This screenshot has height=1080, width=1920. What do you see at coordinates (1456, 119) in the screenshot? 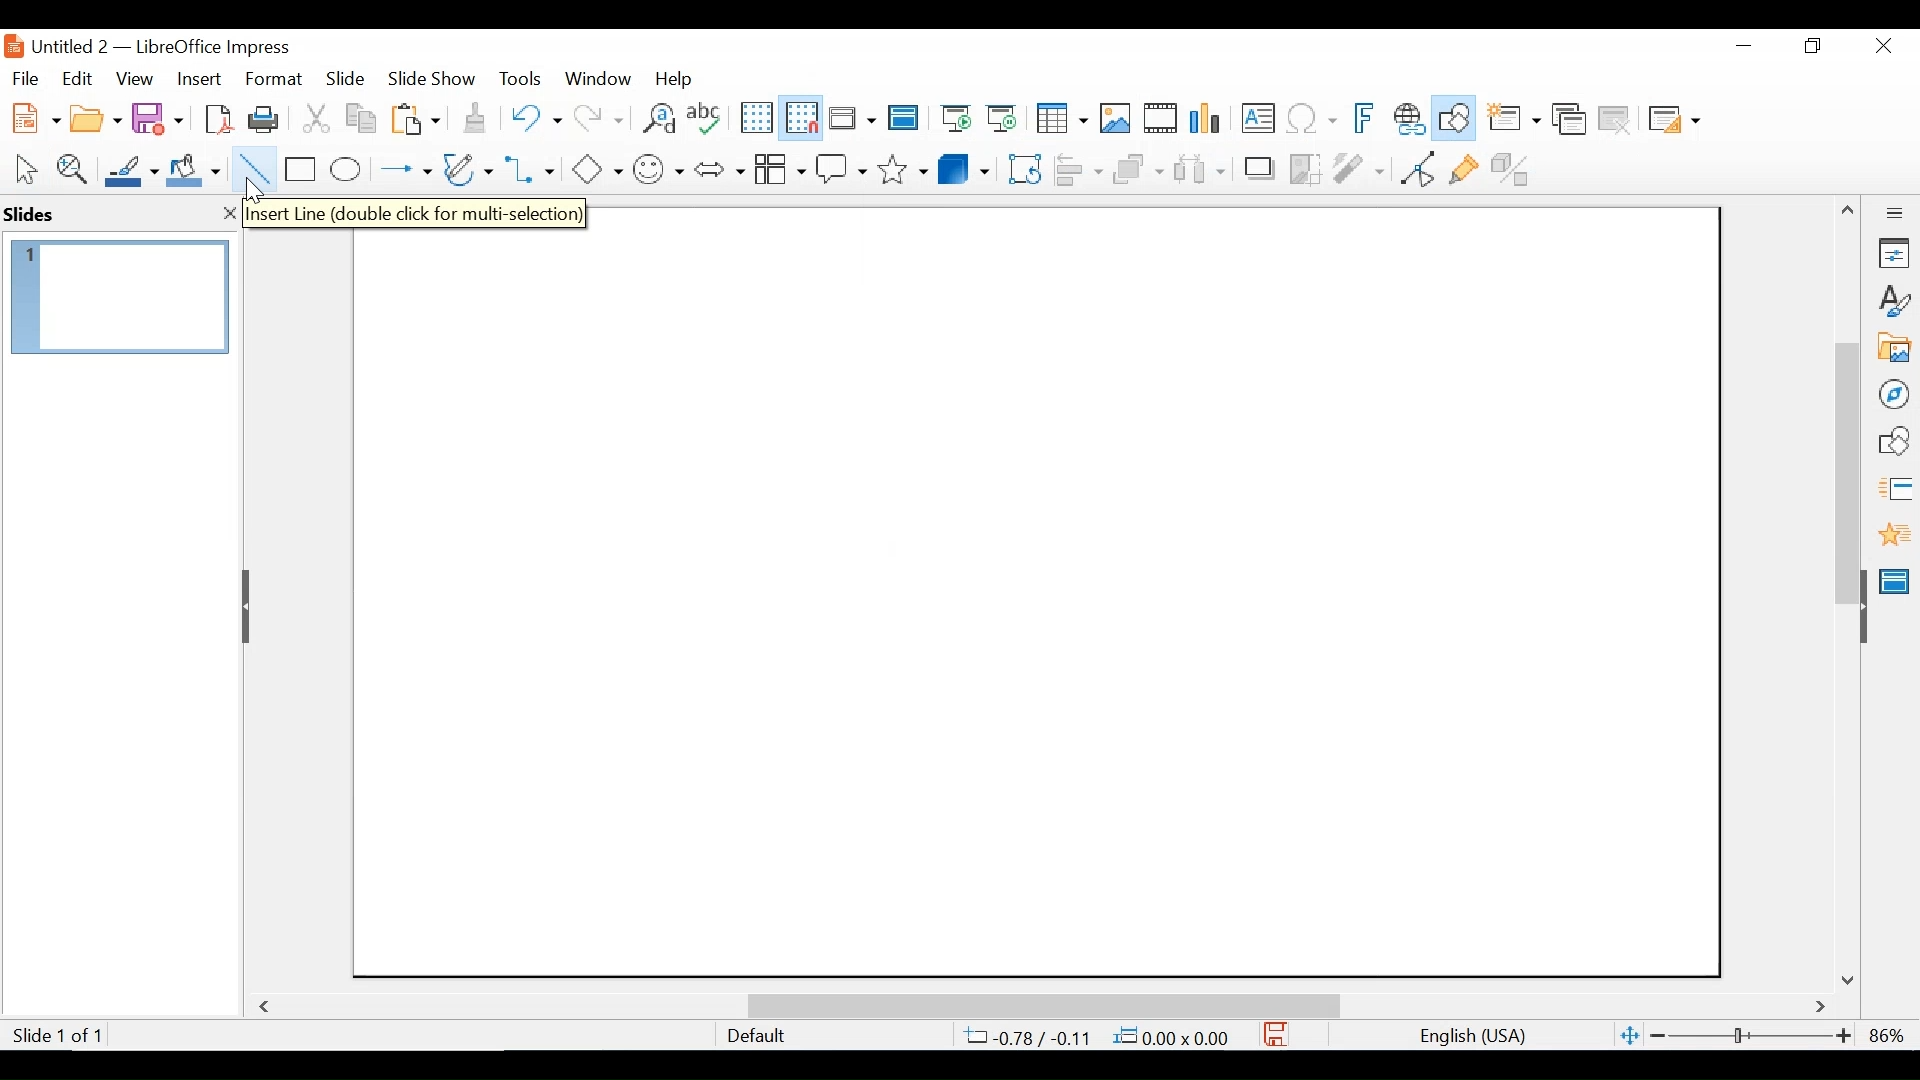
I see `Show Draw Functions` at bounding box center [1456, 119].